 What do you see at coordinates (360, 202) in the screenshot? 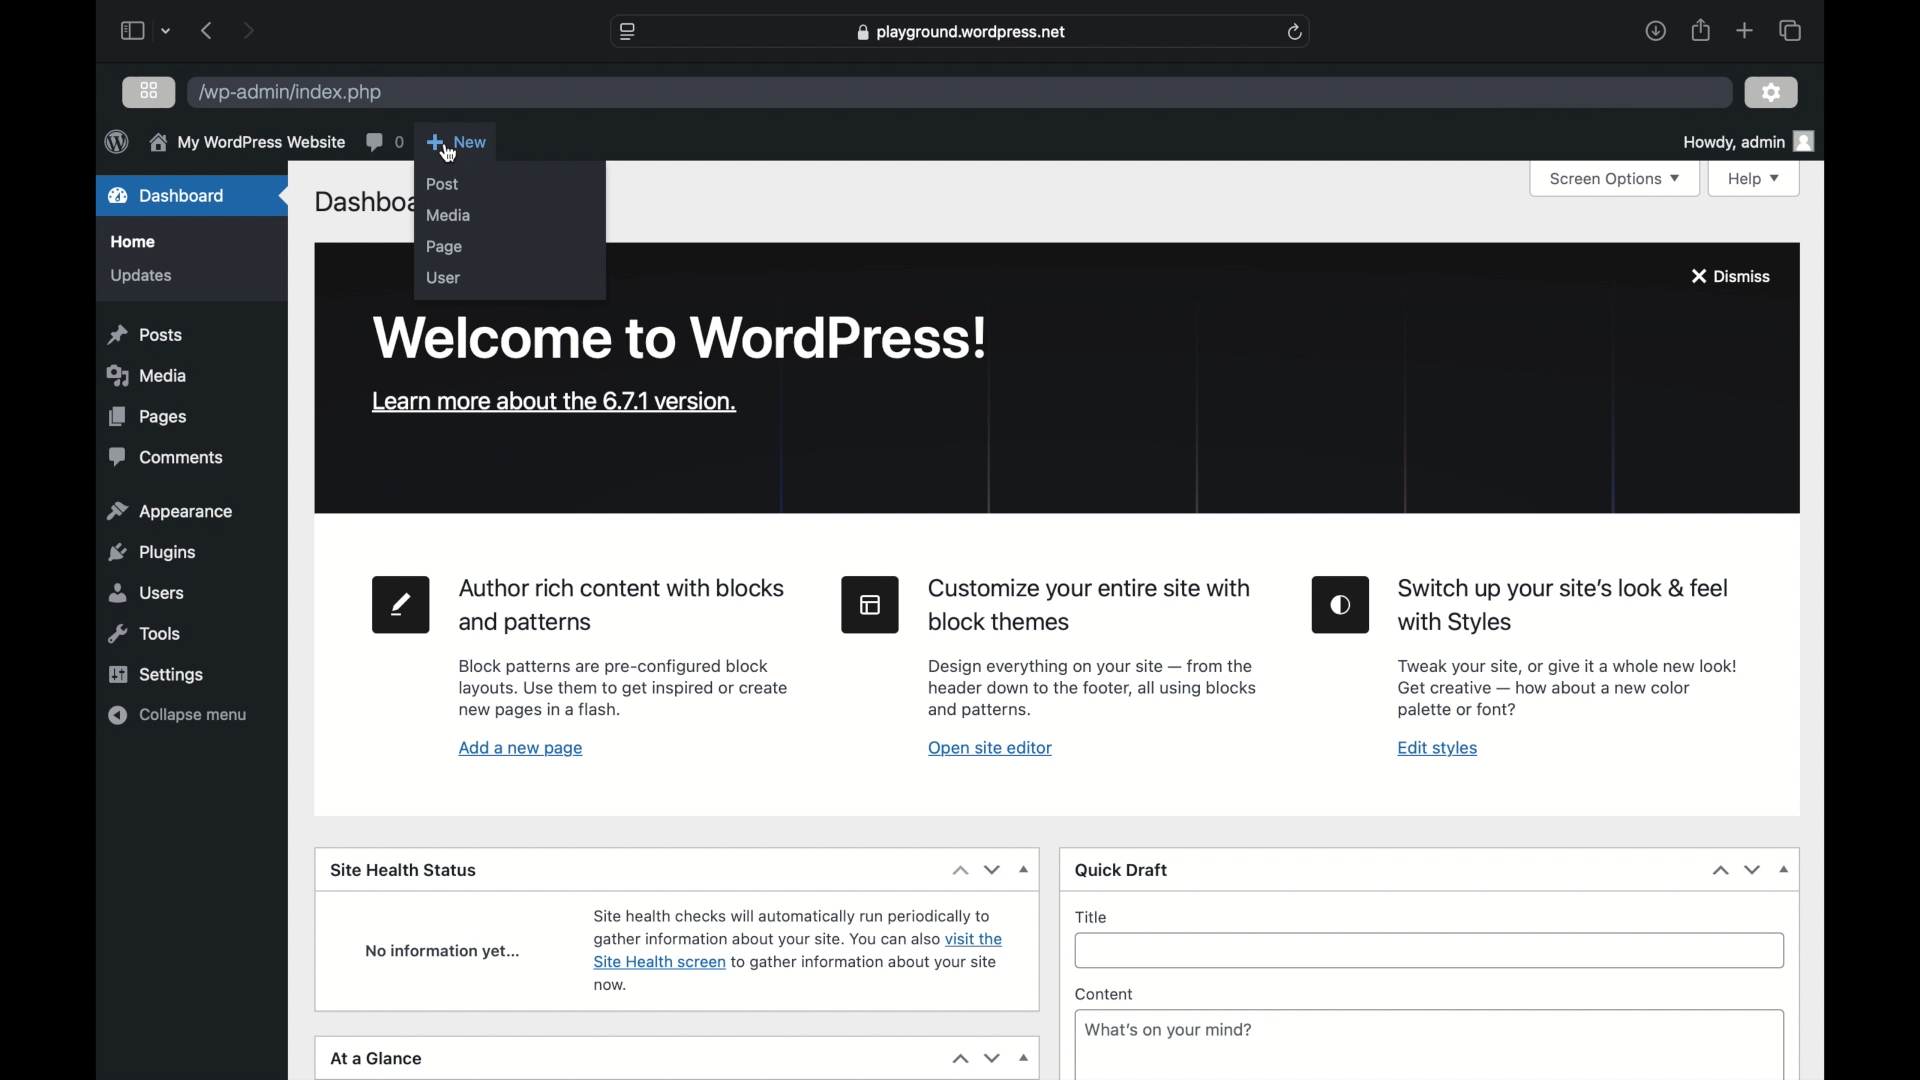
I see `obscure text` at bounding box center [360, 202].